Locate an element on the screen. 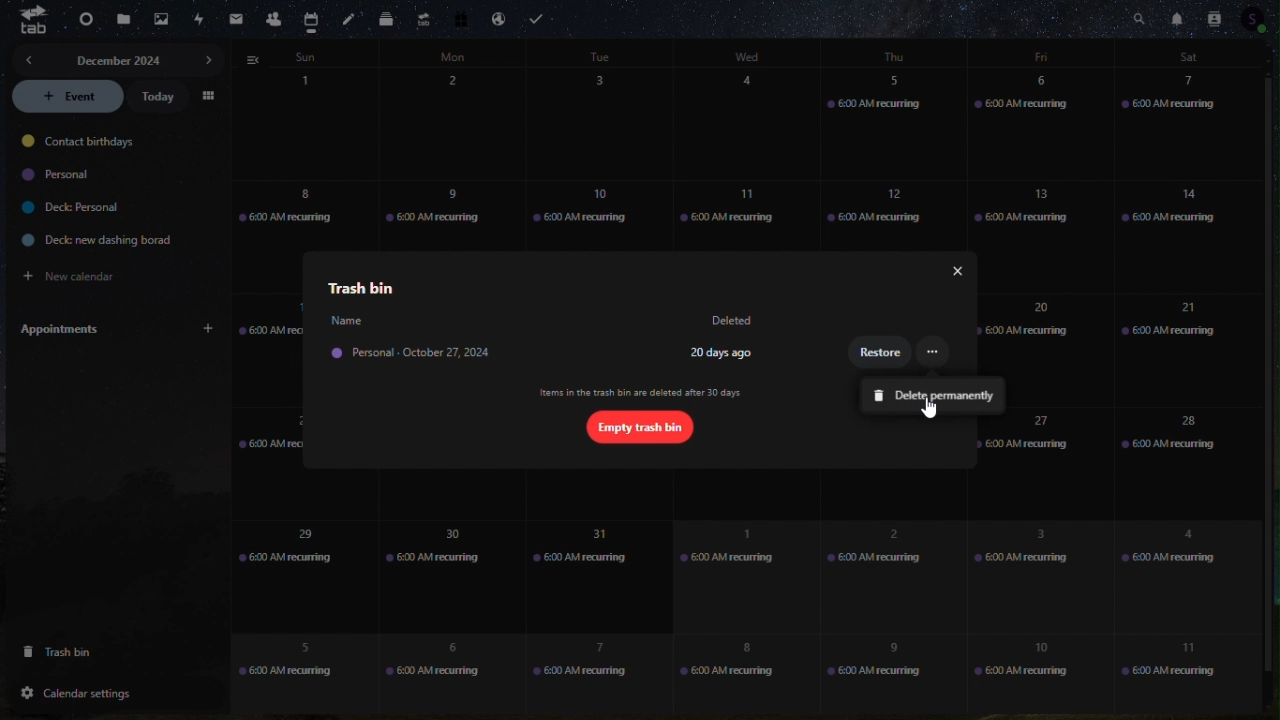  menu is located at coordinates (210, 95).